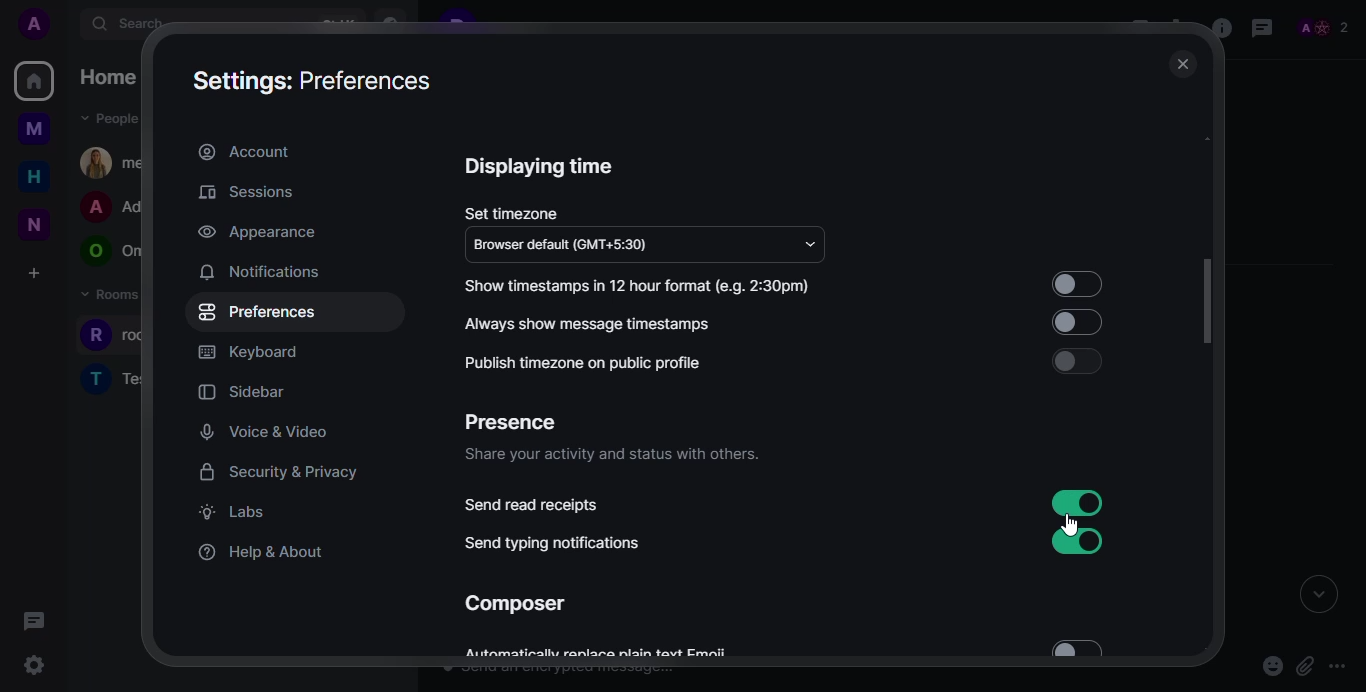  I want to click on drop down, so click(810, 243).